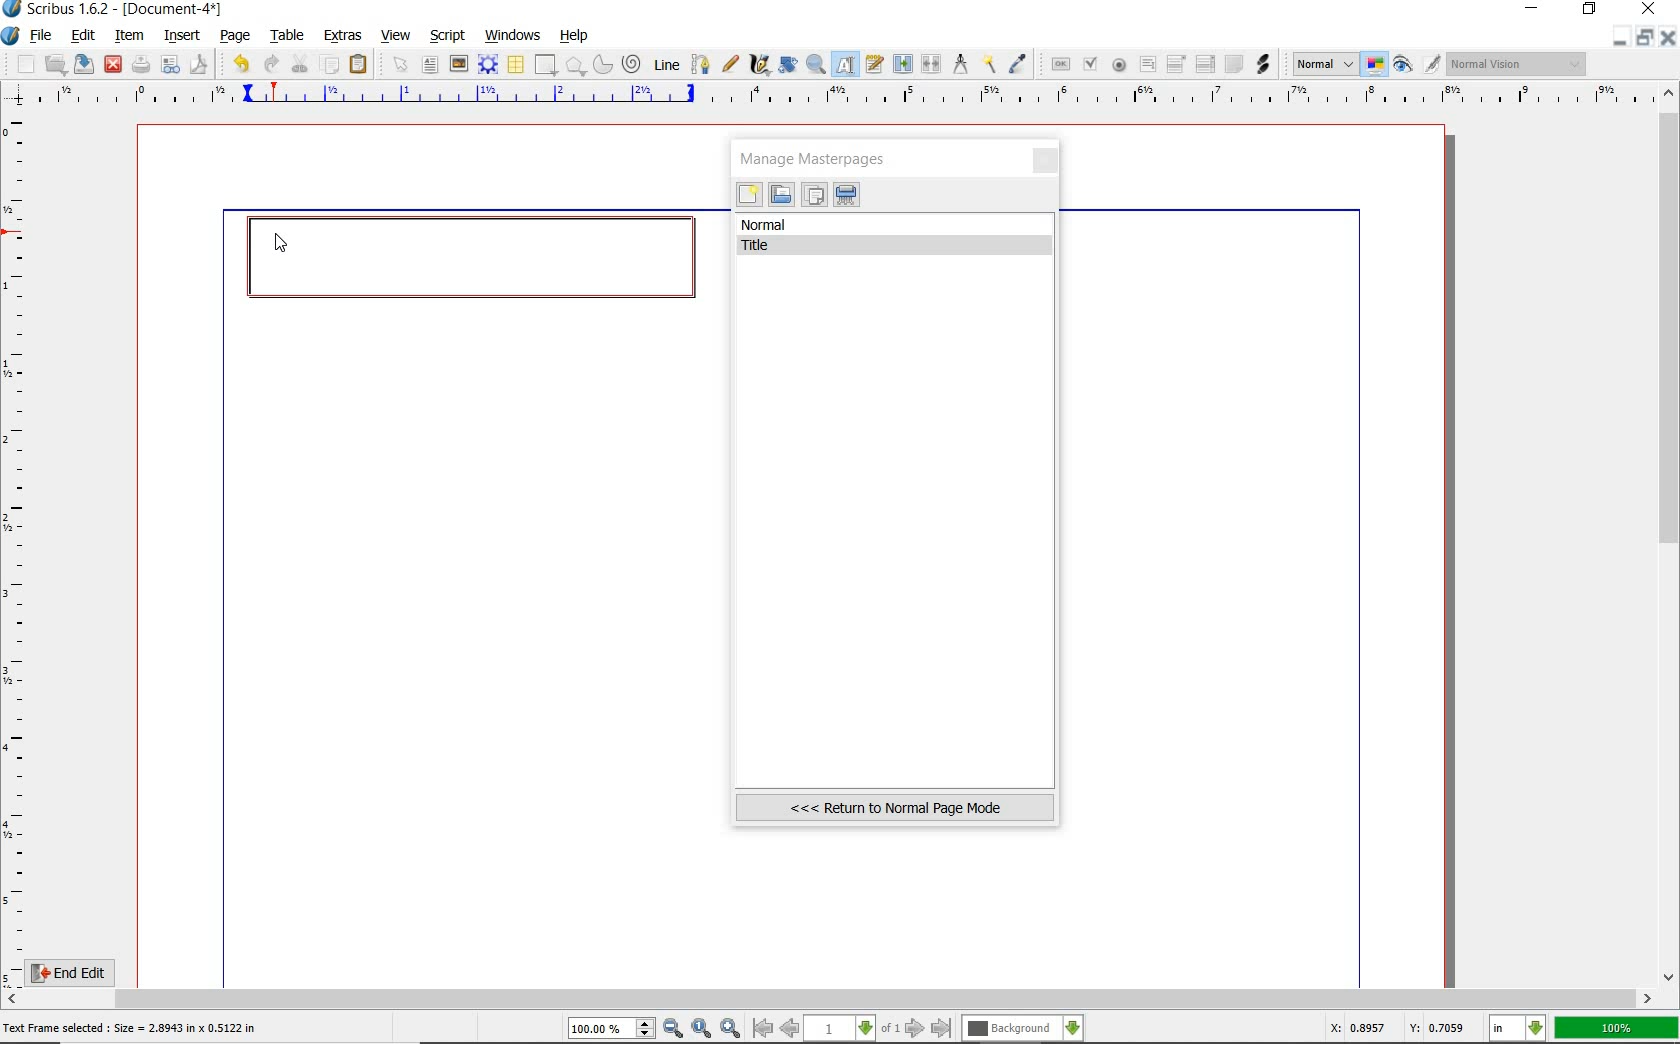 This screenshot has width=1680, height=1044. I want to click on item, so click(130, 37).